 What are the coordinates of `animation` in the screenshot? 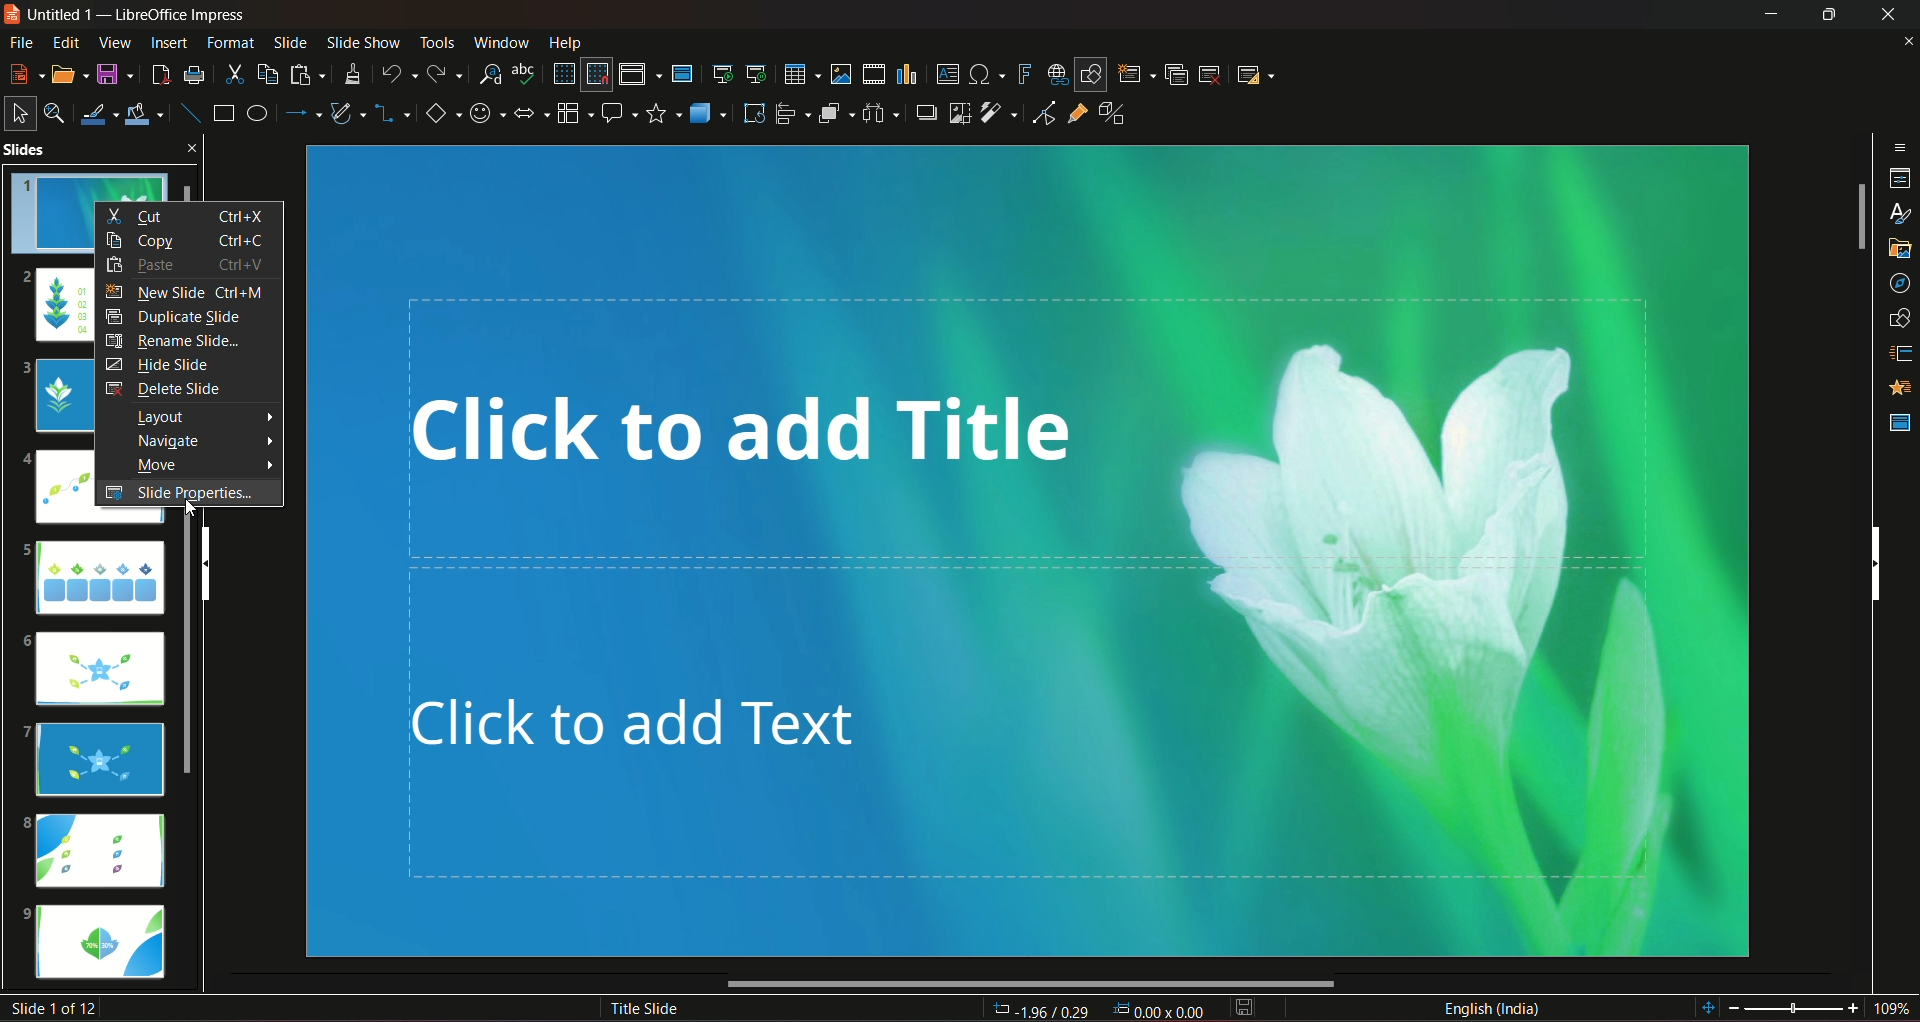 It's located at (1895, 389).